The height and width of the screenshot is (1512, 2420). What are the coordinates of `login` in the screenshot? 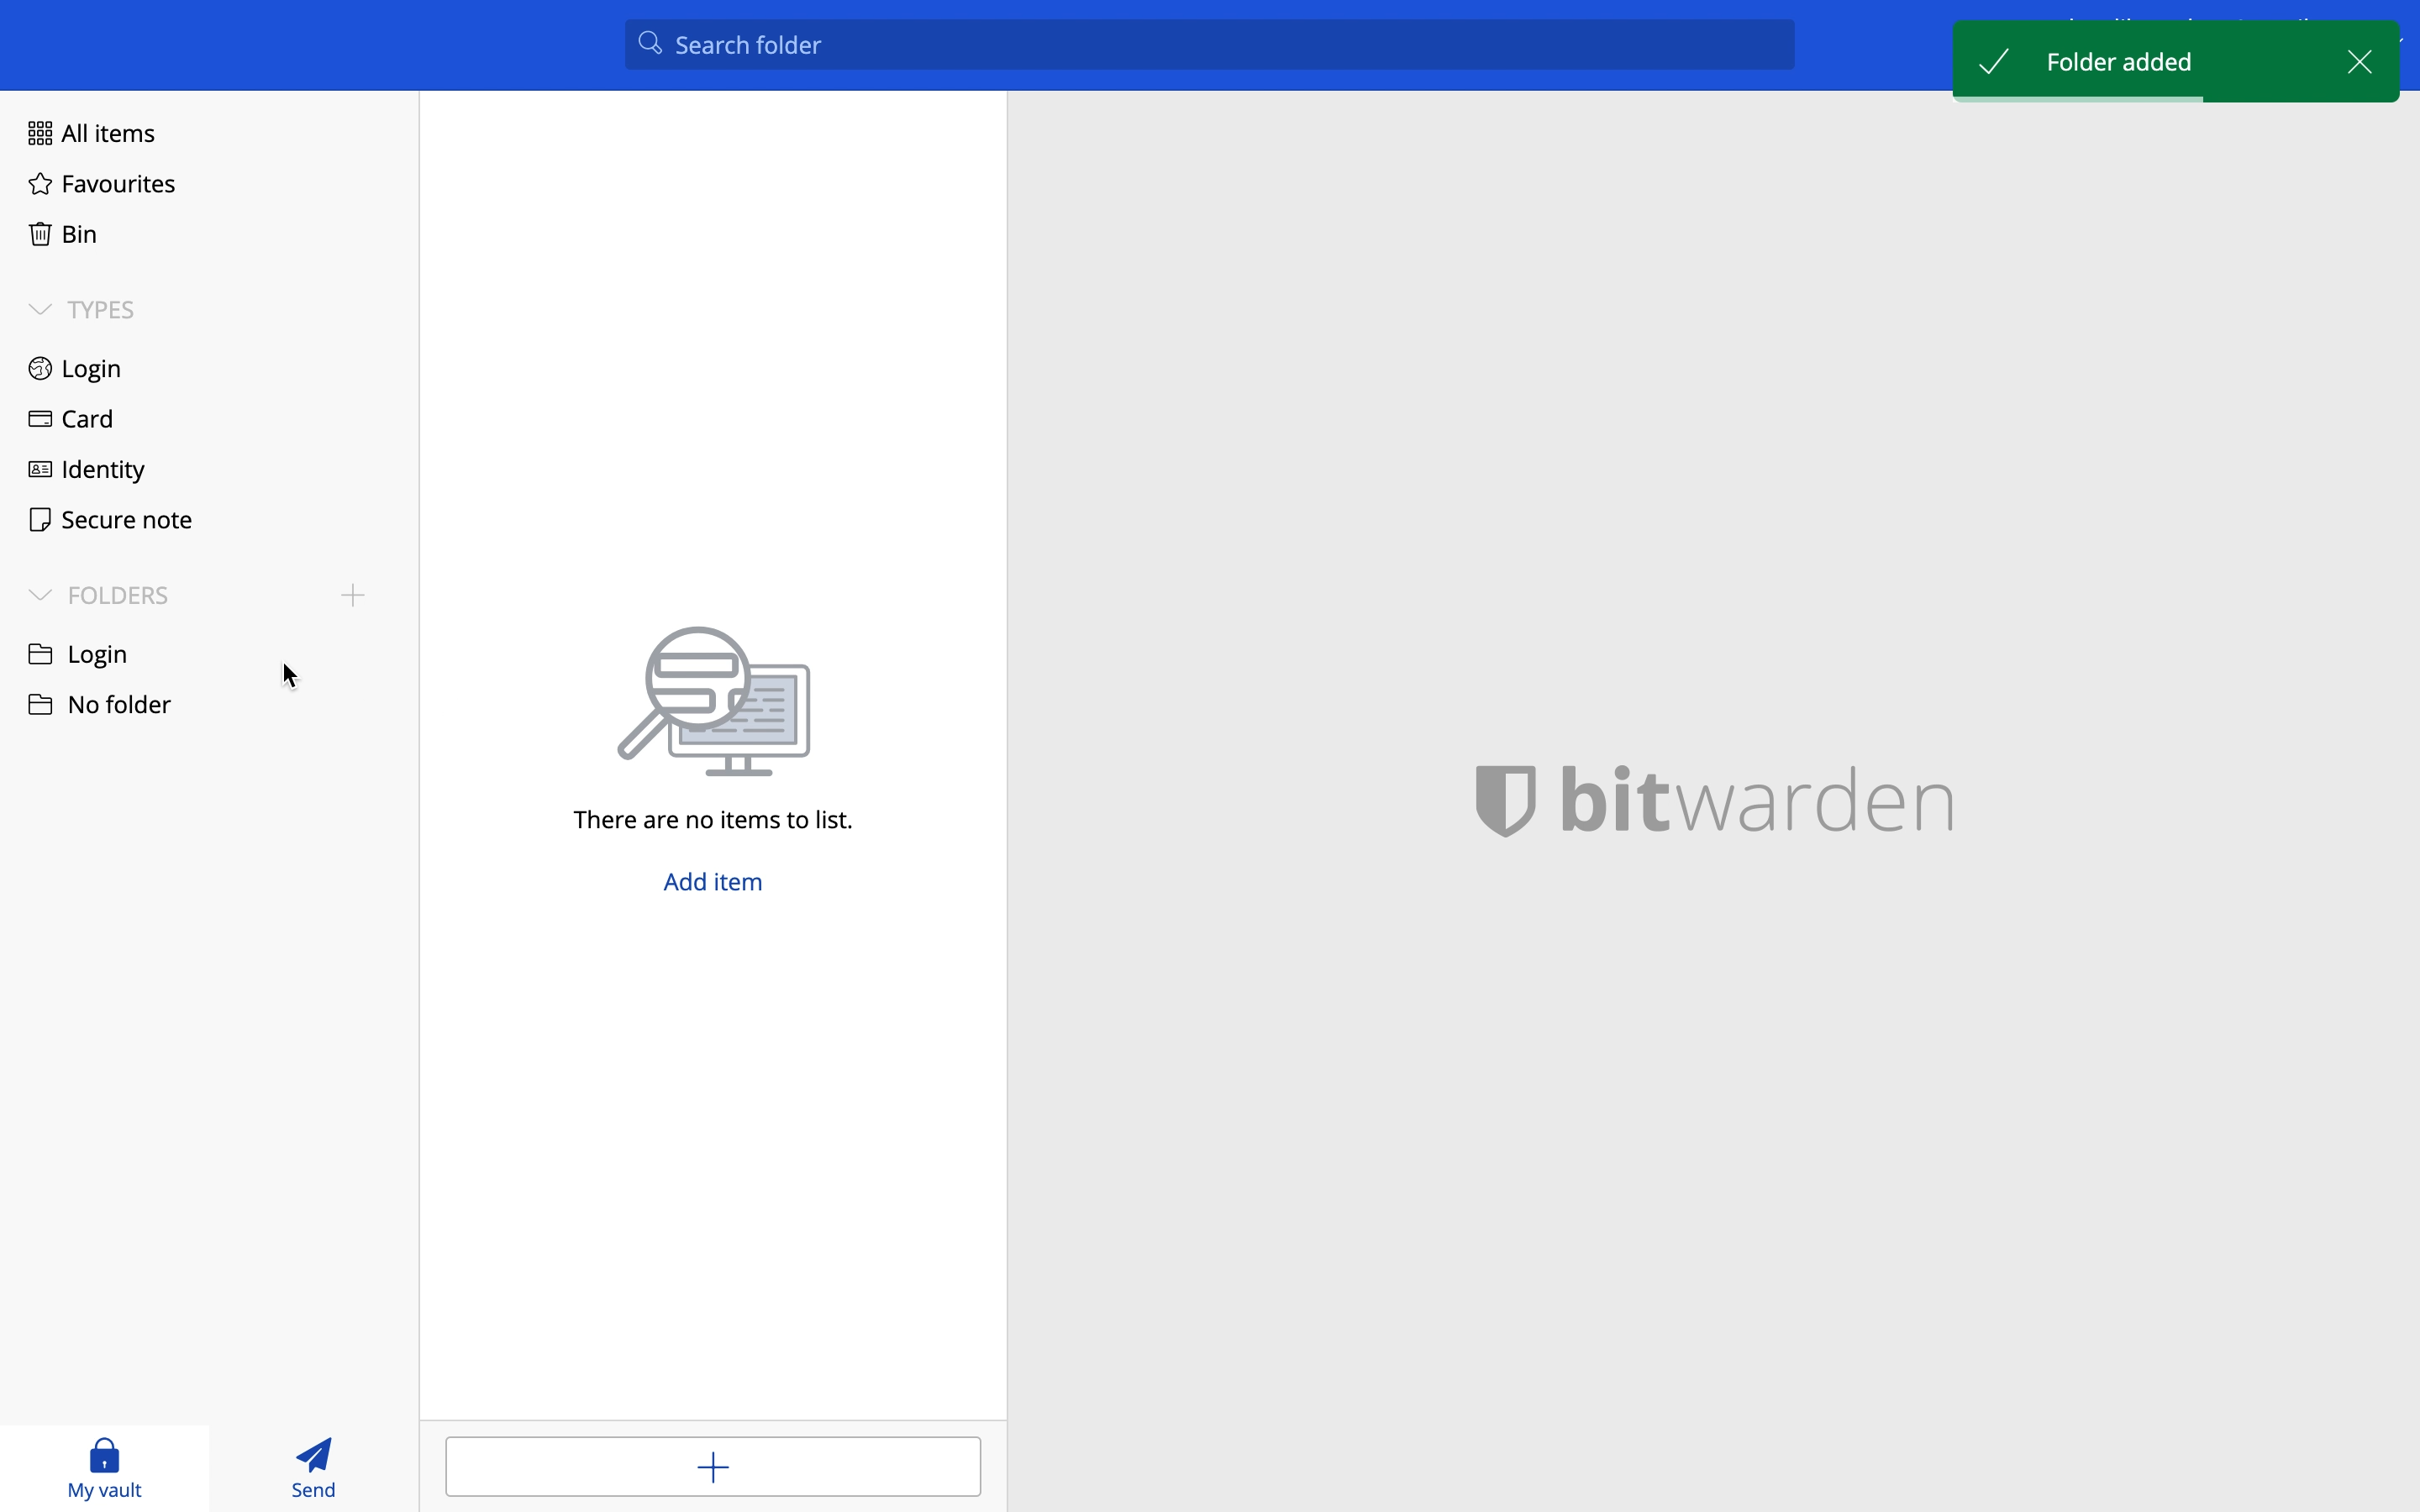 It's located at (77, 370).